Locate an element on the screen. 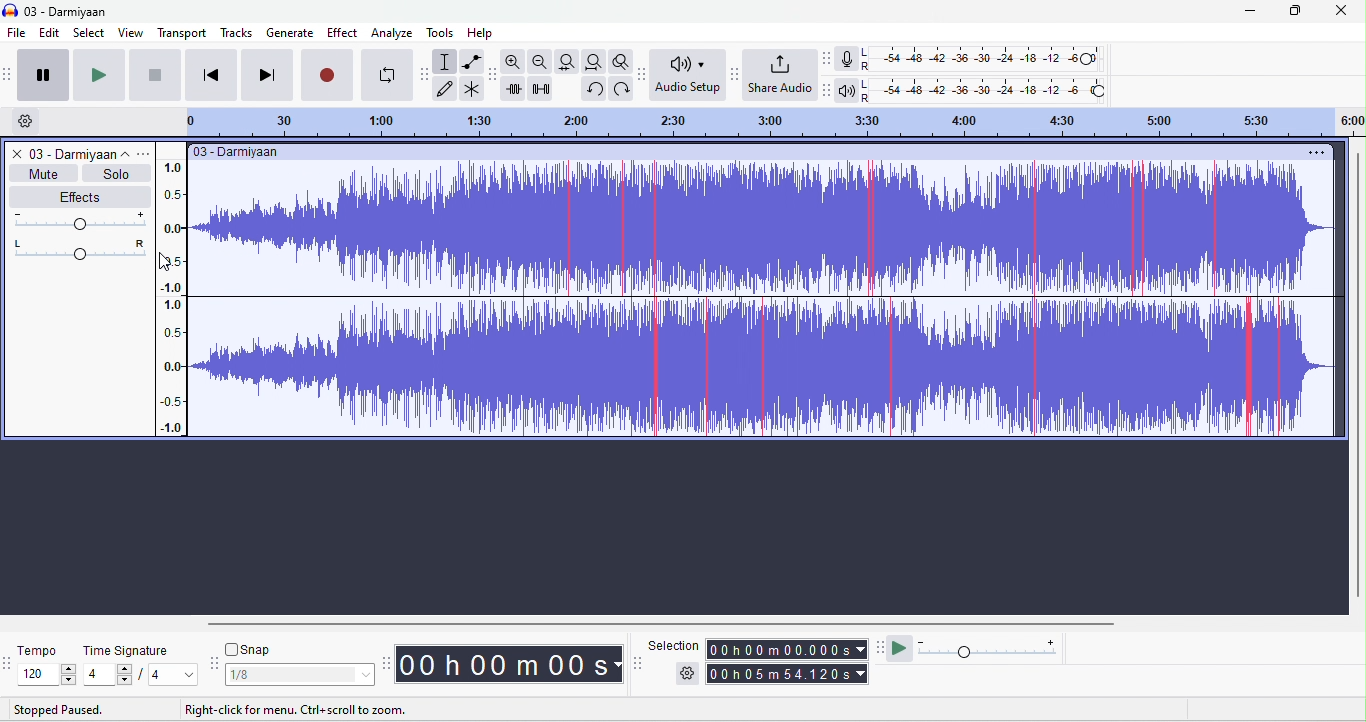 The height and width of the screenshot is (722, 1366). instructions is located at coordinates (302, 707).